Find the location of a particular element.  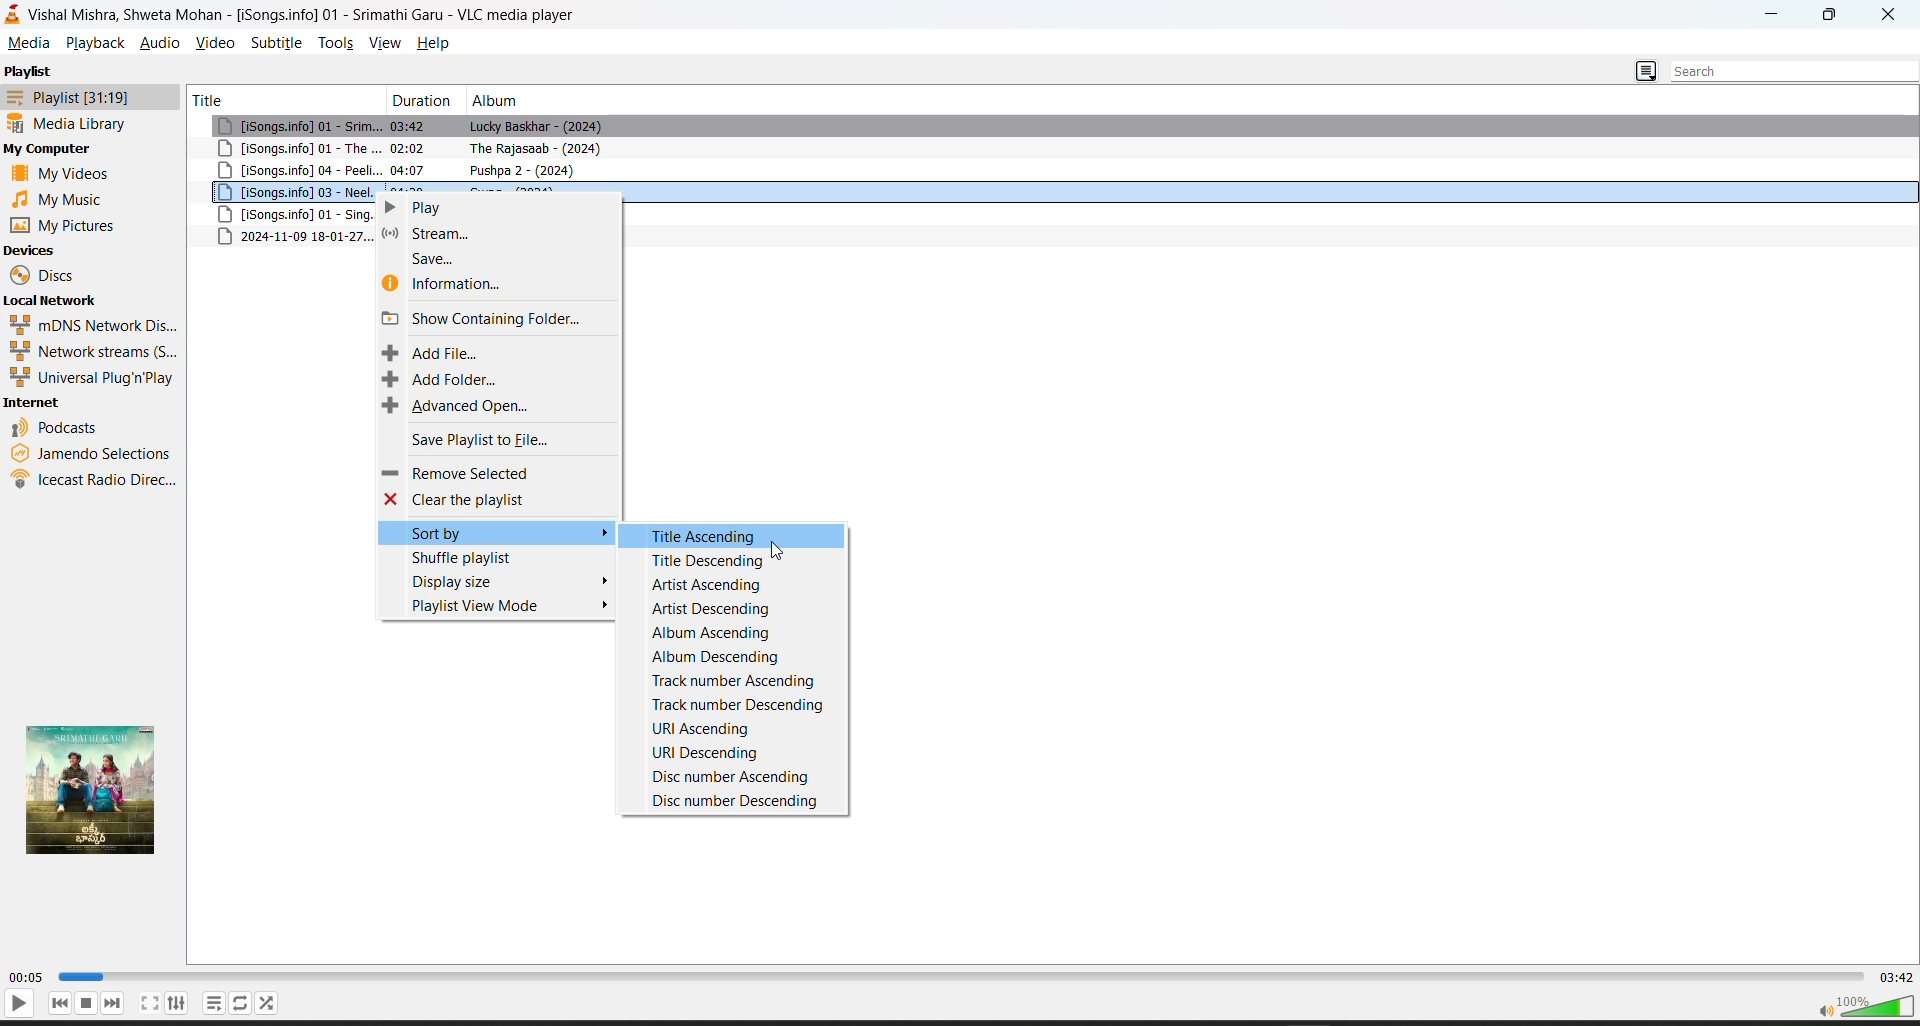

minimize is located at coordinates (1769, 13).